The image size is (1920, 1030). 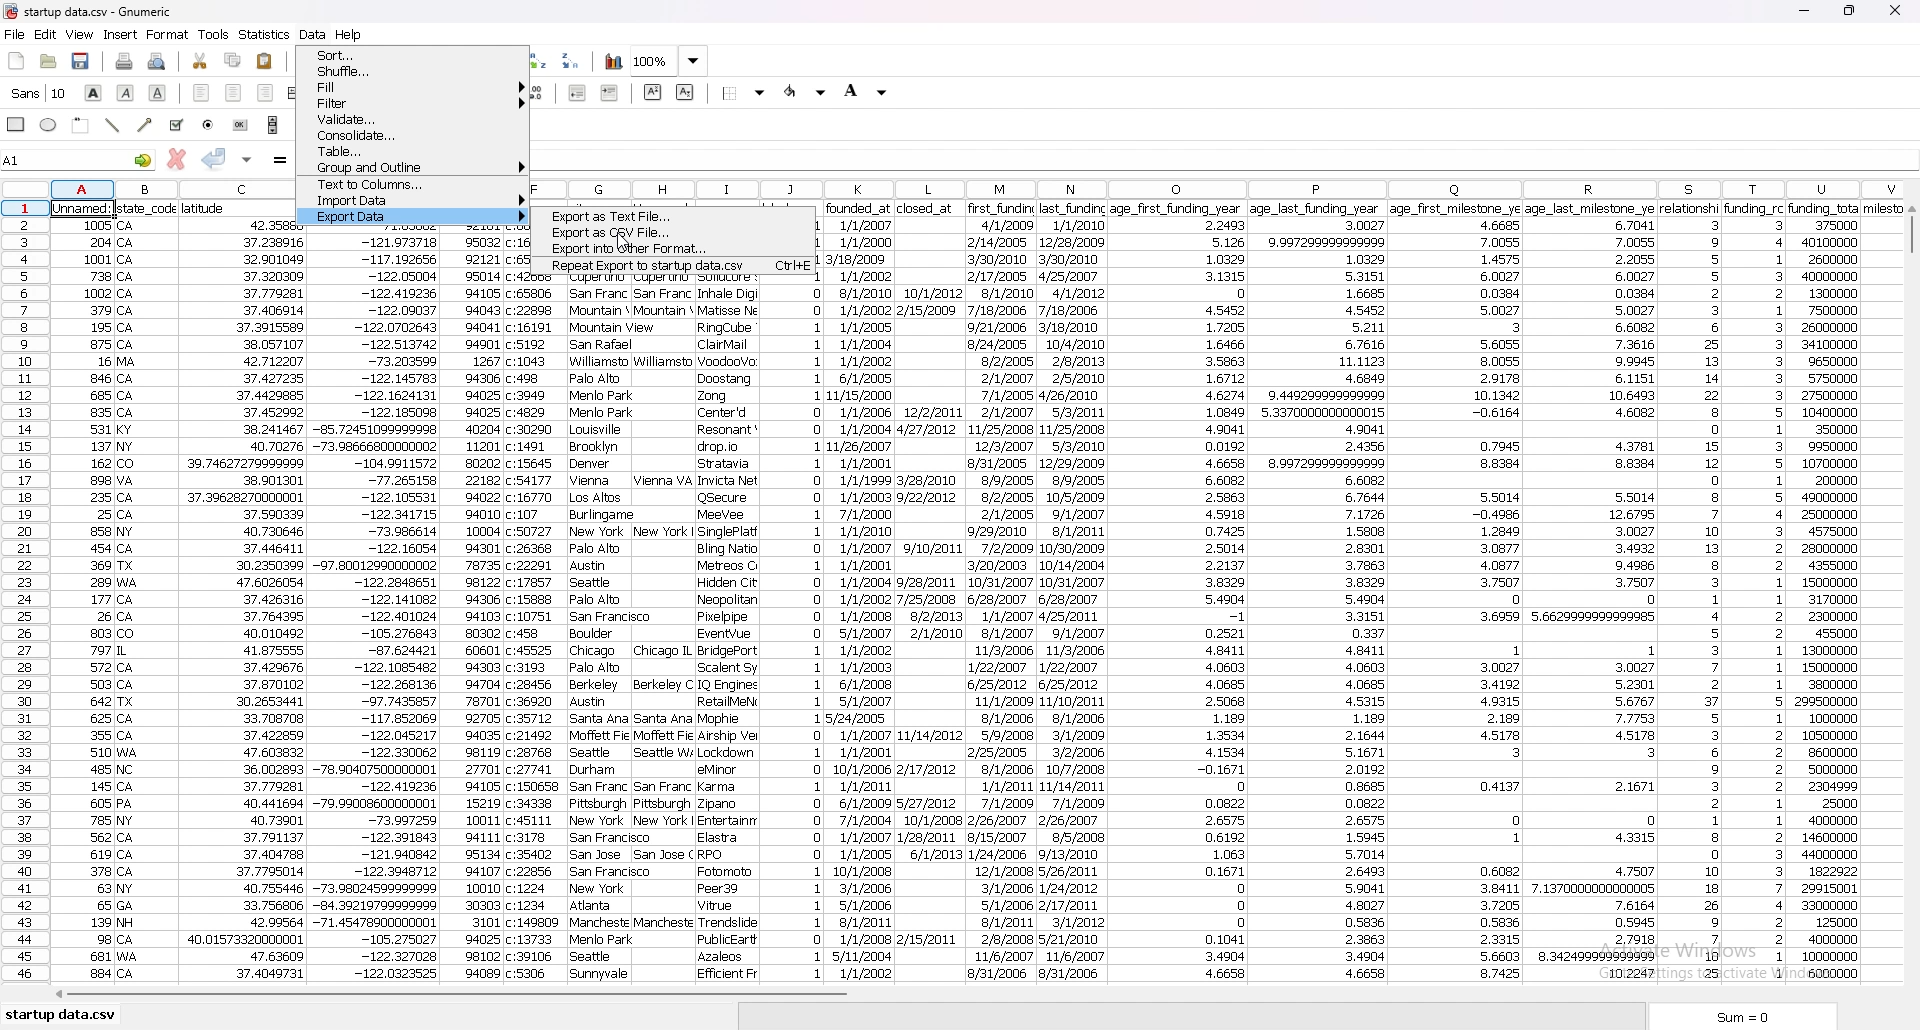 I want to click on bold, so click(x=94, y=93).